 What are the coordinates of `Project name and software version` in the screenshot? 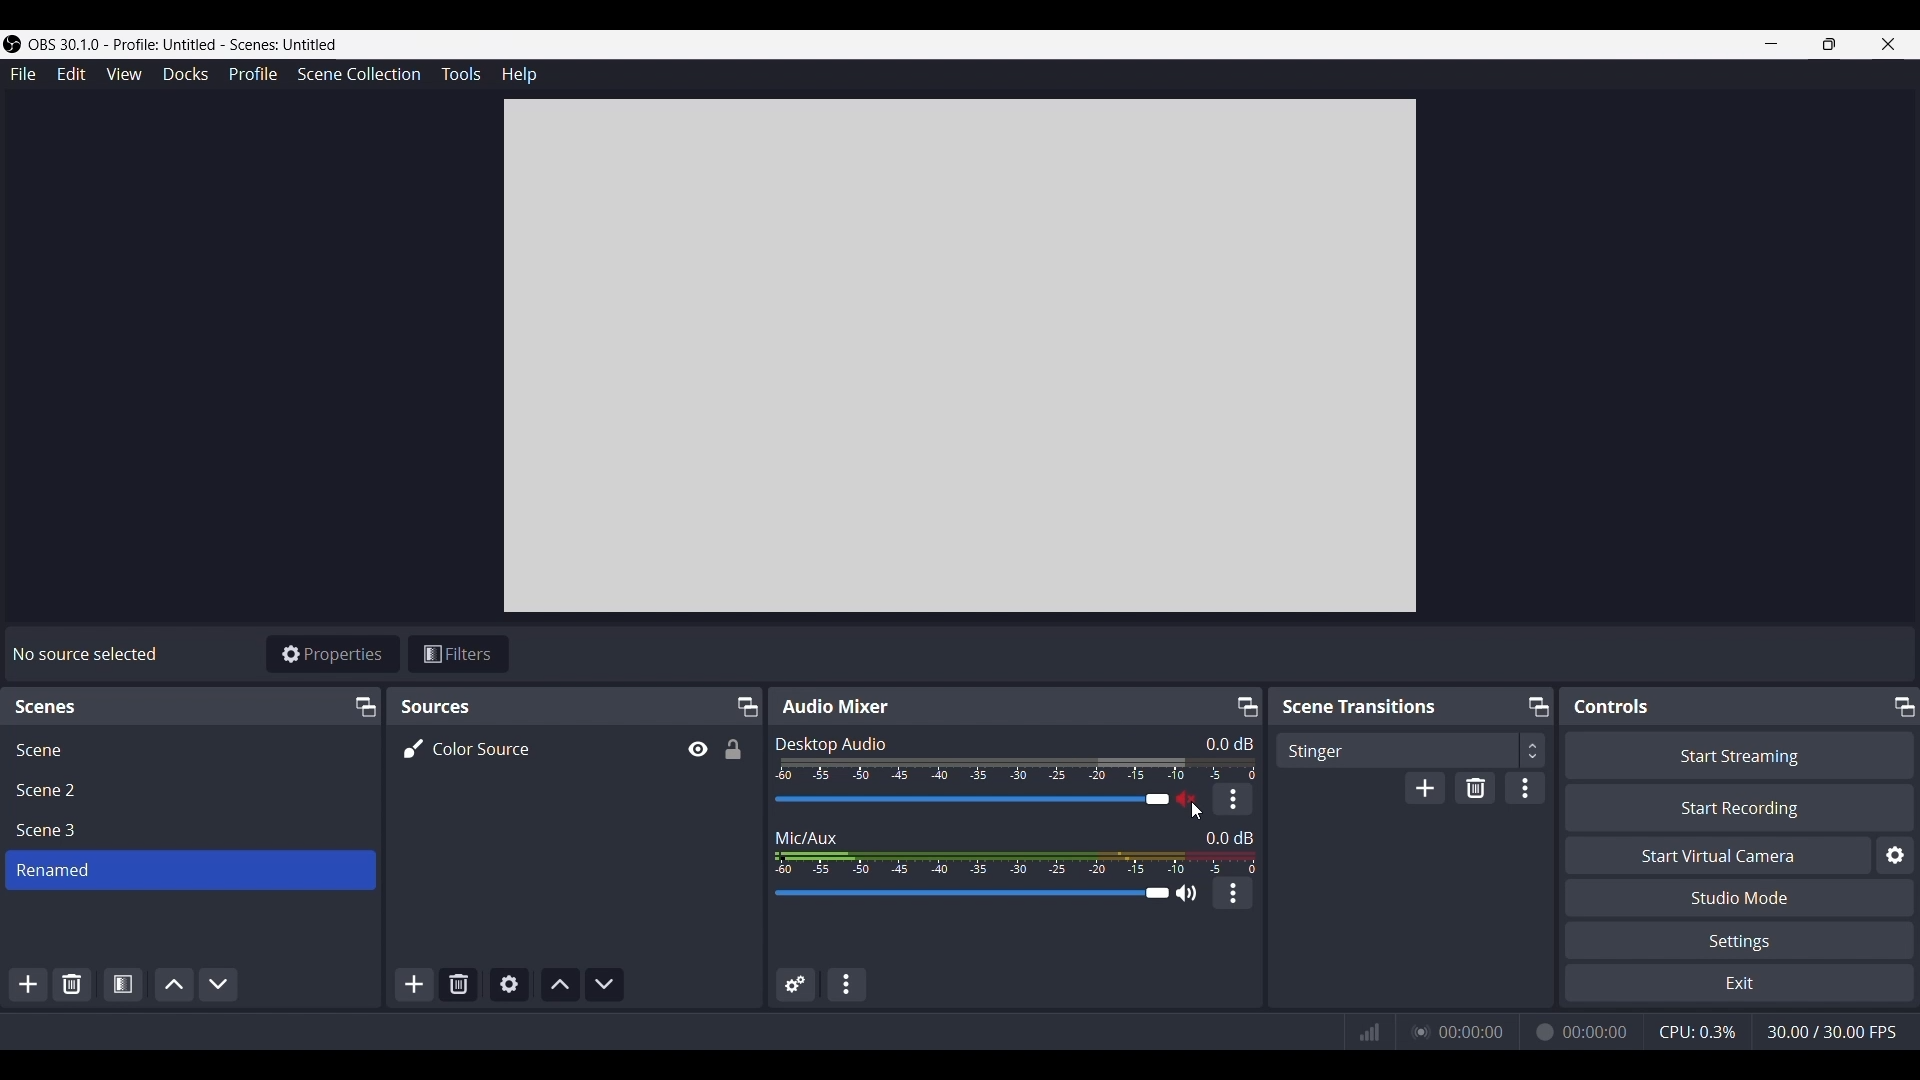 It's located at (186, 44).